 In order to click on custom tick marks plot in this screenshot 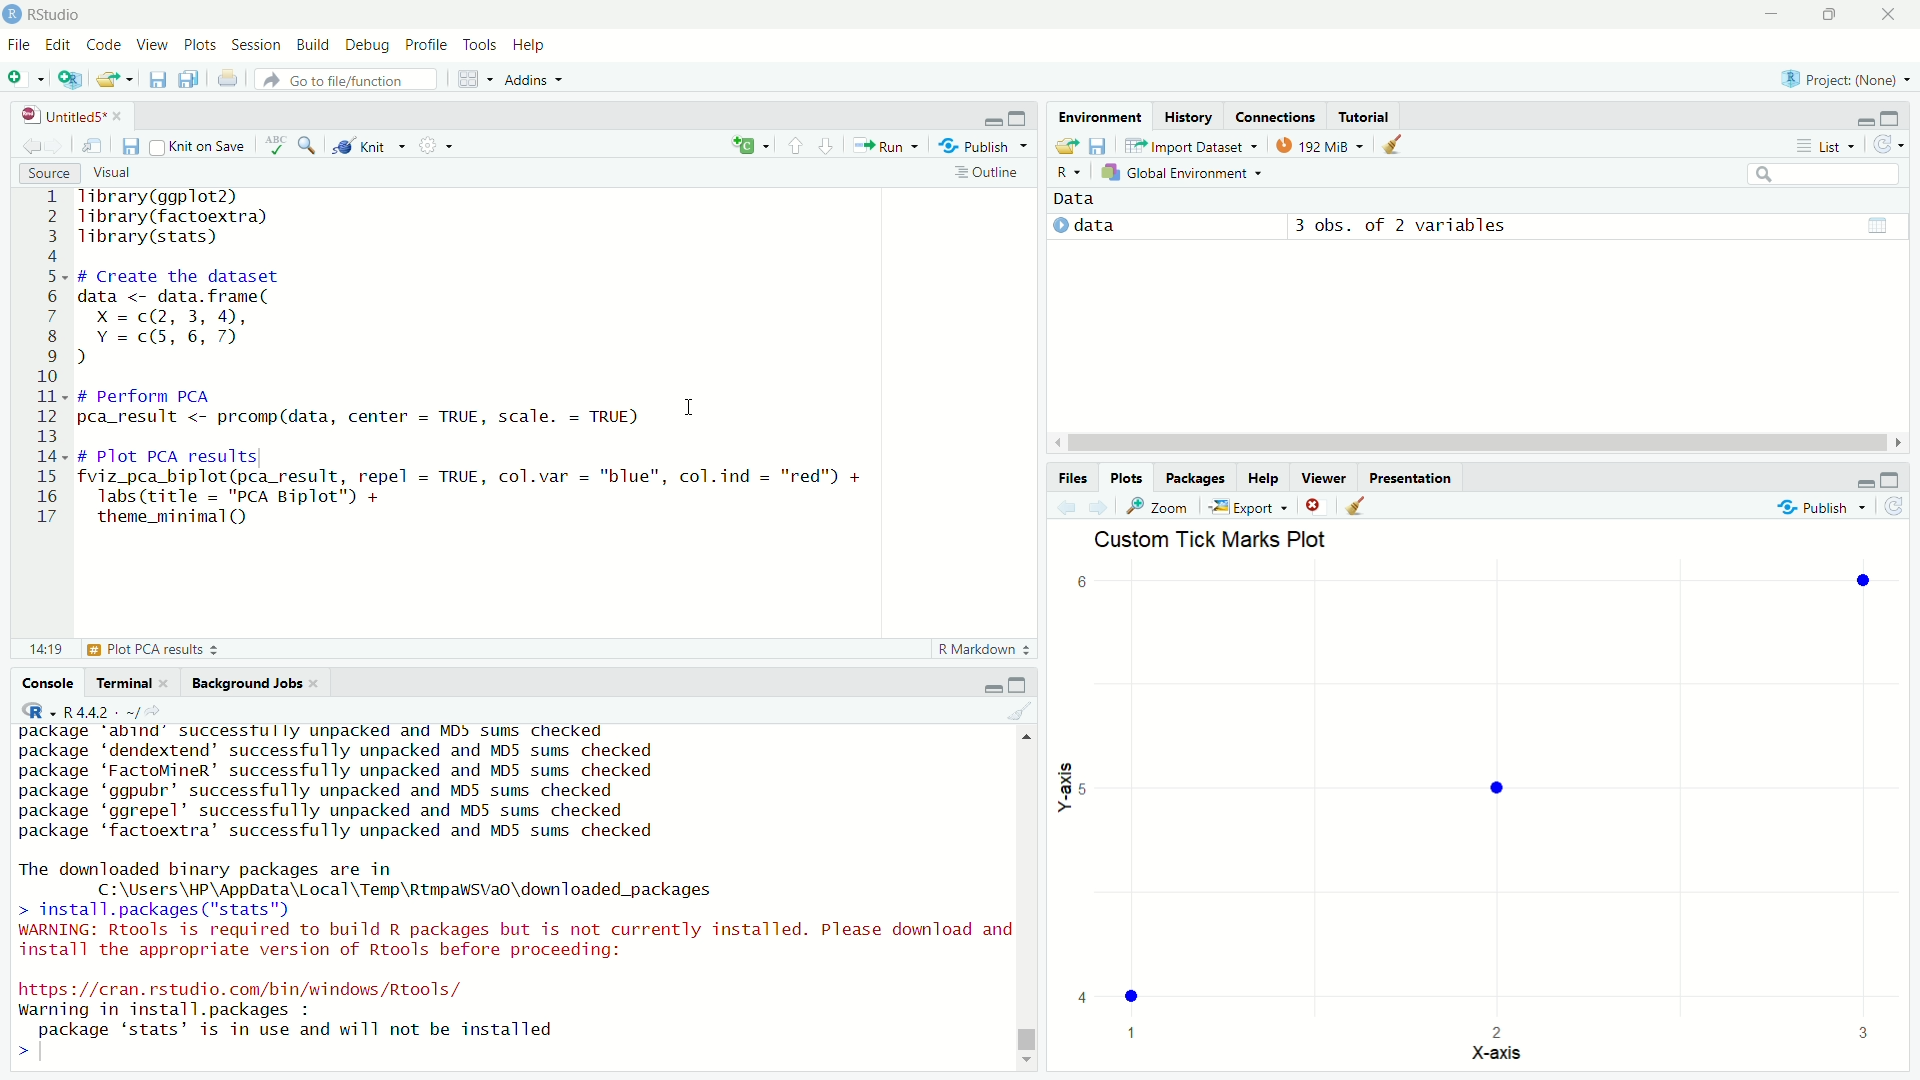, I will do `click(1484, 801)`.